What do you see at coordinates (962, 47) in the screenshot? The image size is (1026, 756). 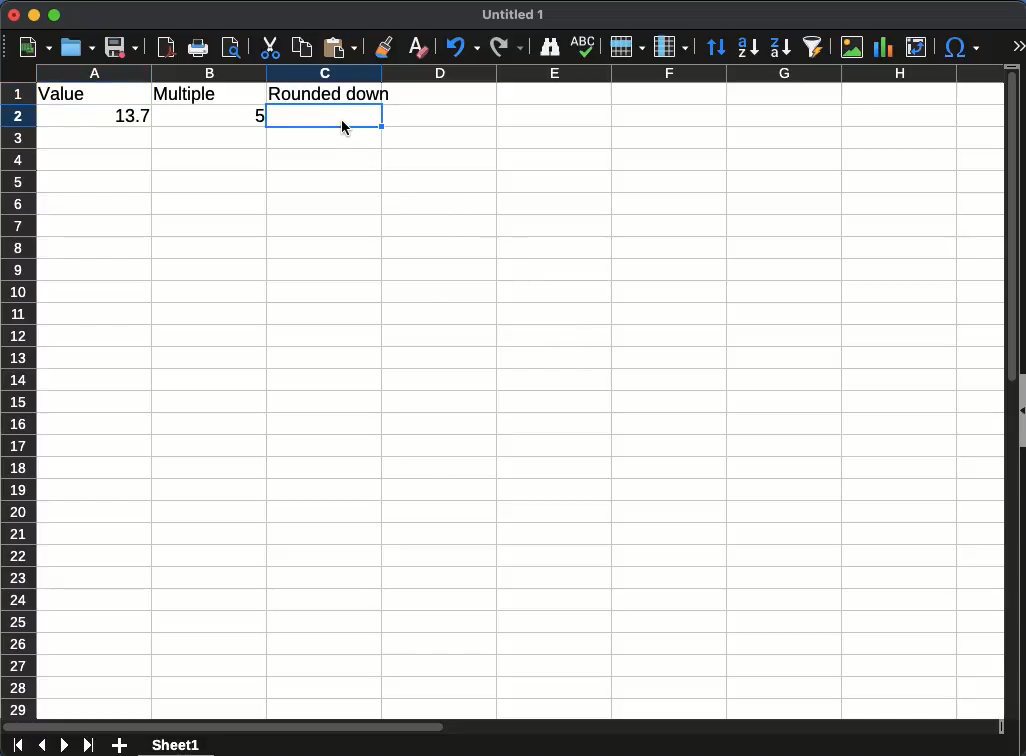 I see `special character` at bounding box center [962, 47].